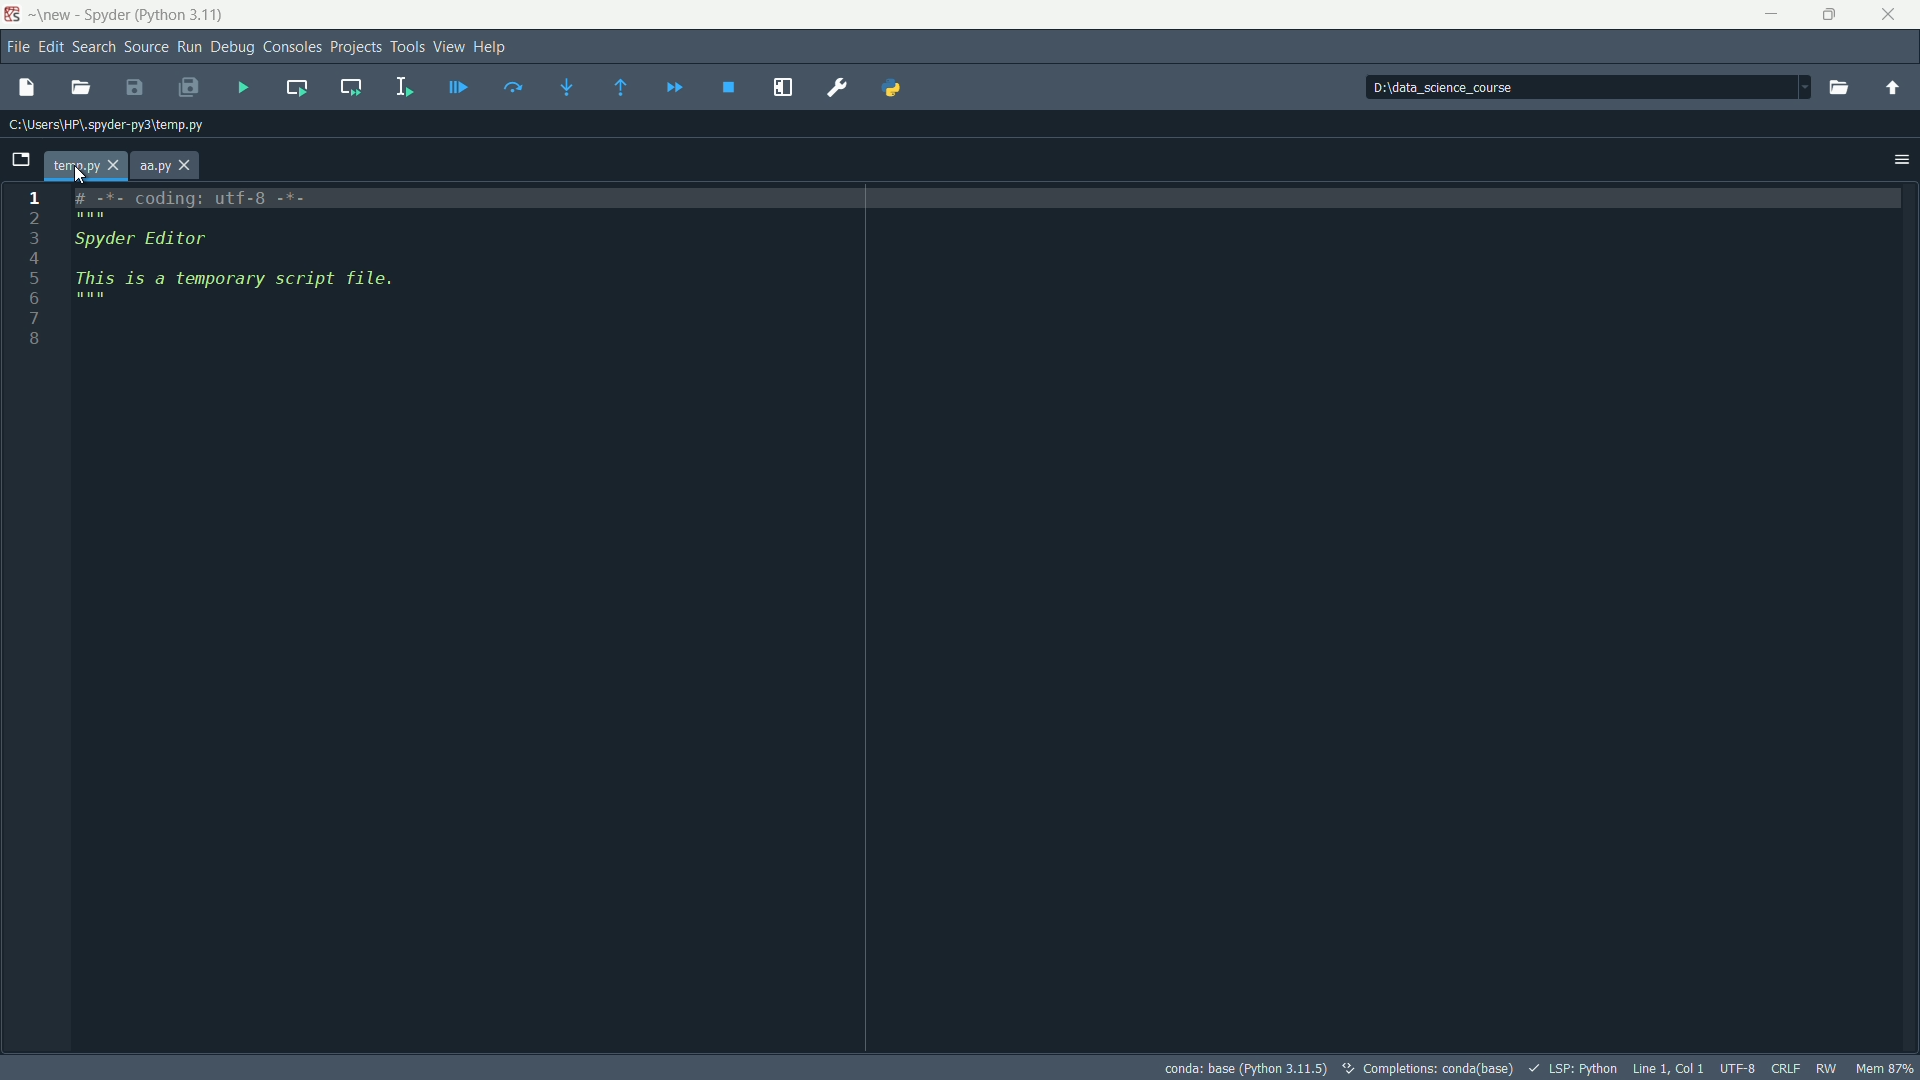 Image resolution: width=1920 pixels, height=1080 pixels. Describe the element at coordinates (904, 87) in the screenshot. I see `PYTHONPATH manager` at that location.